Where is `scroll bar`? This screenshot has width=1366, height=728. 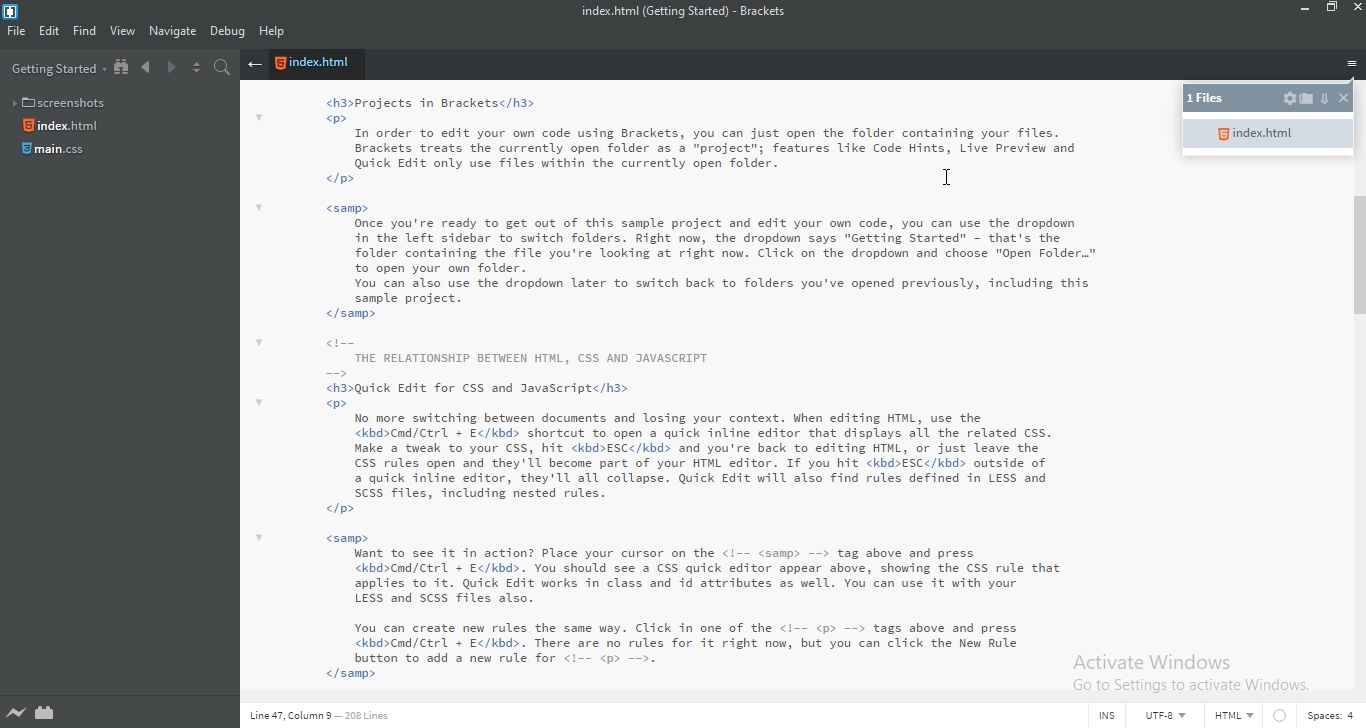 scroll bar is located at coordinates (1357, 255).